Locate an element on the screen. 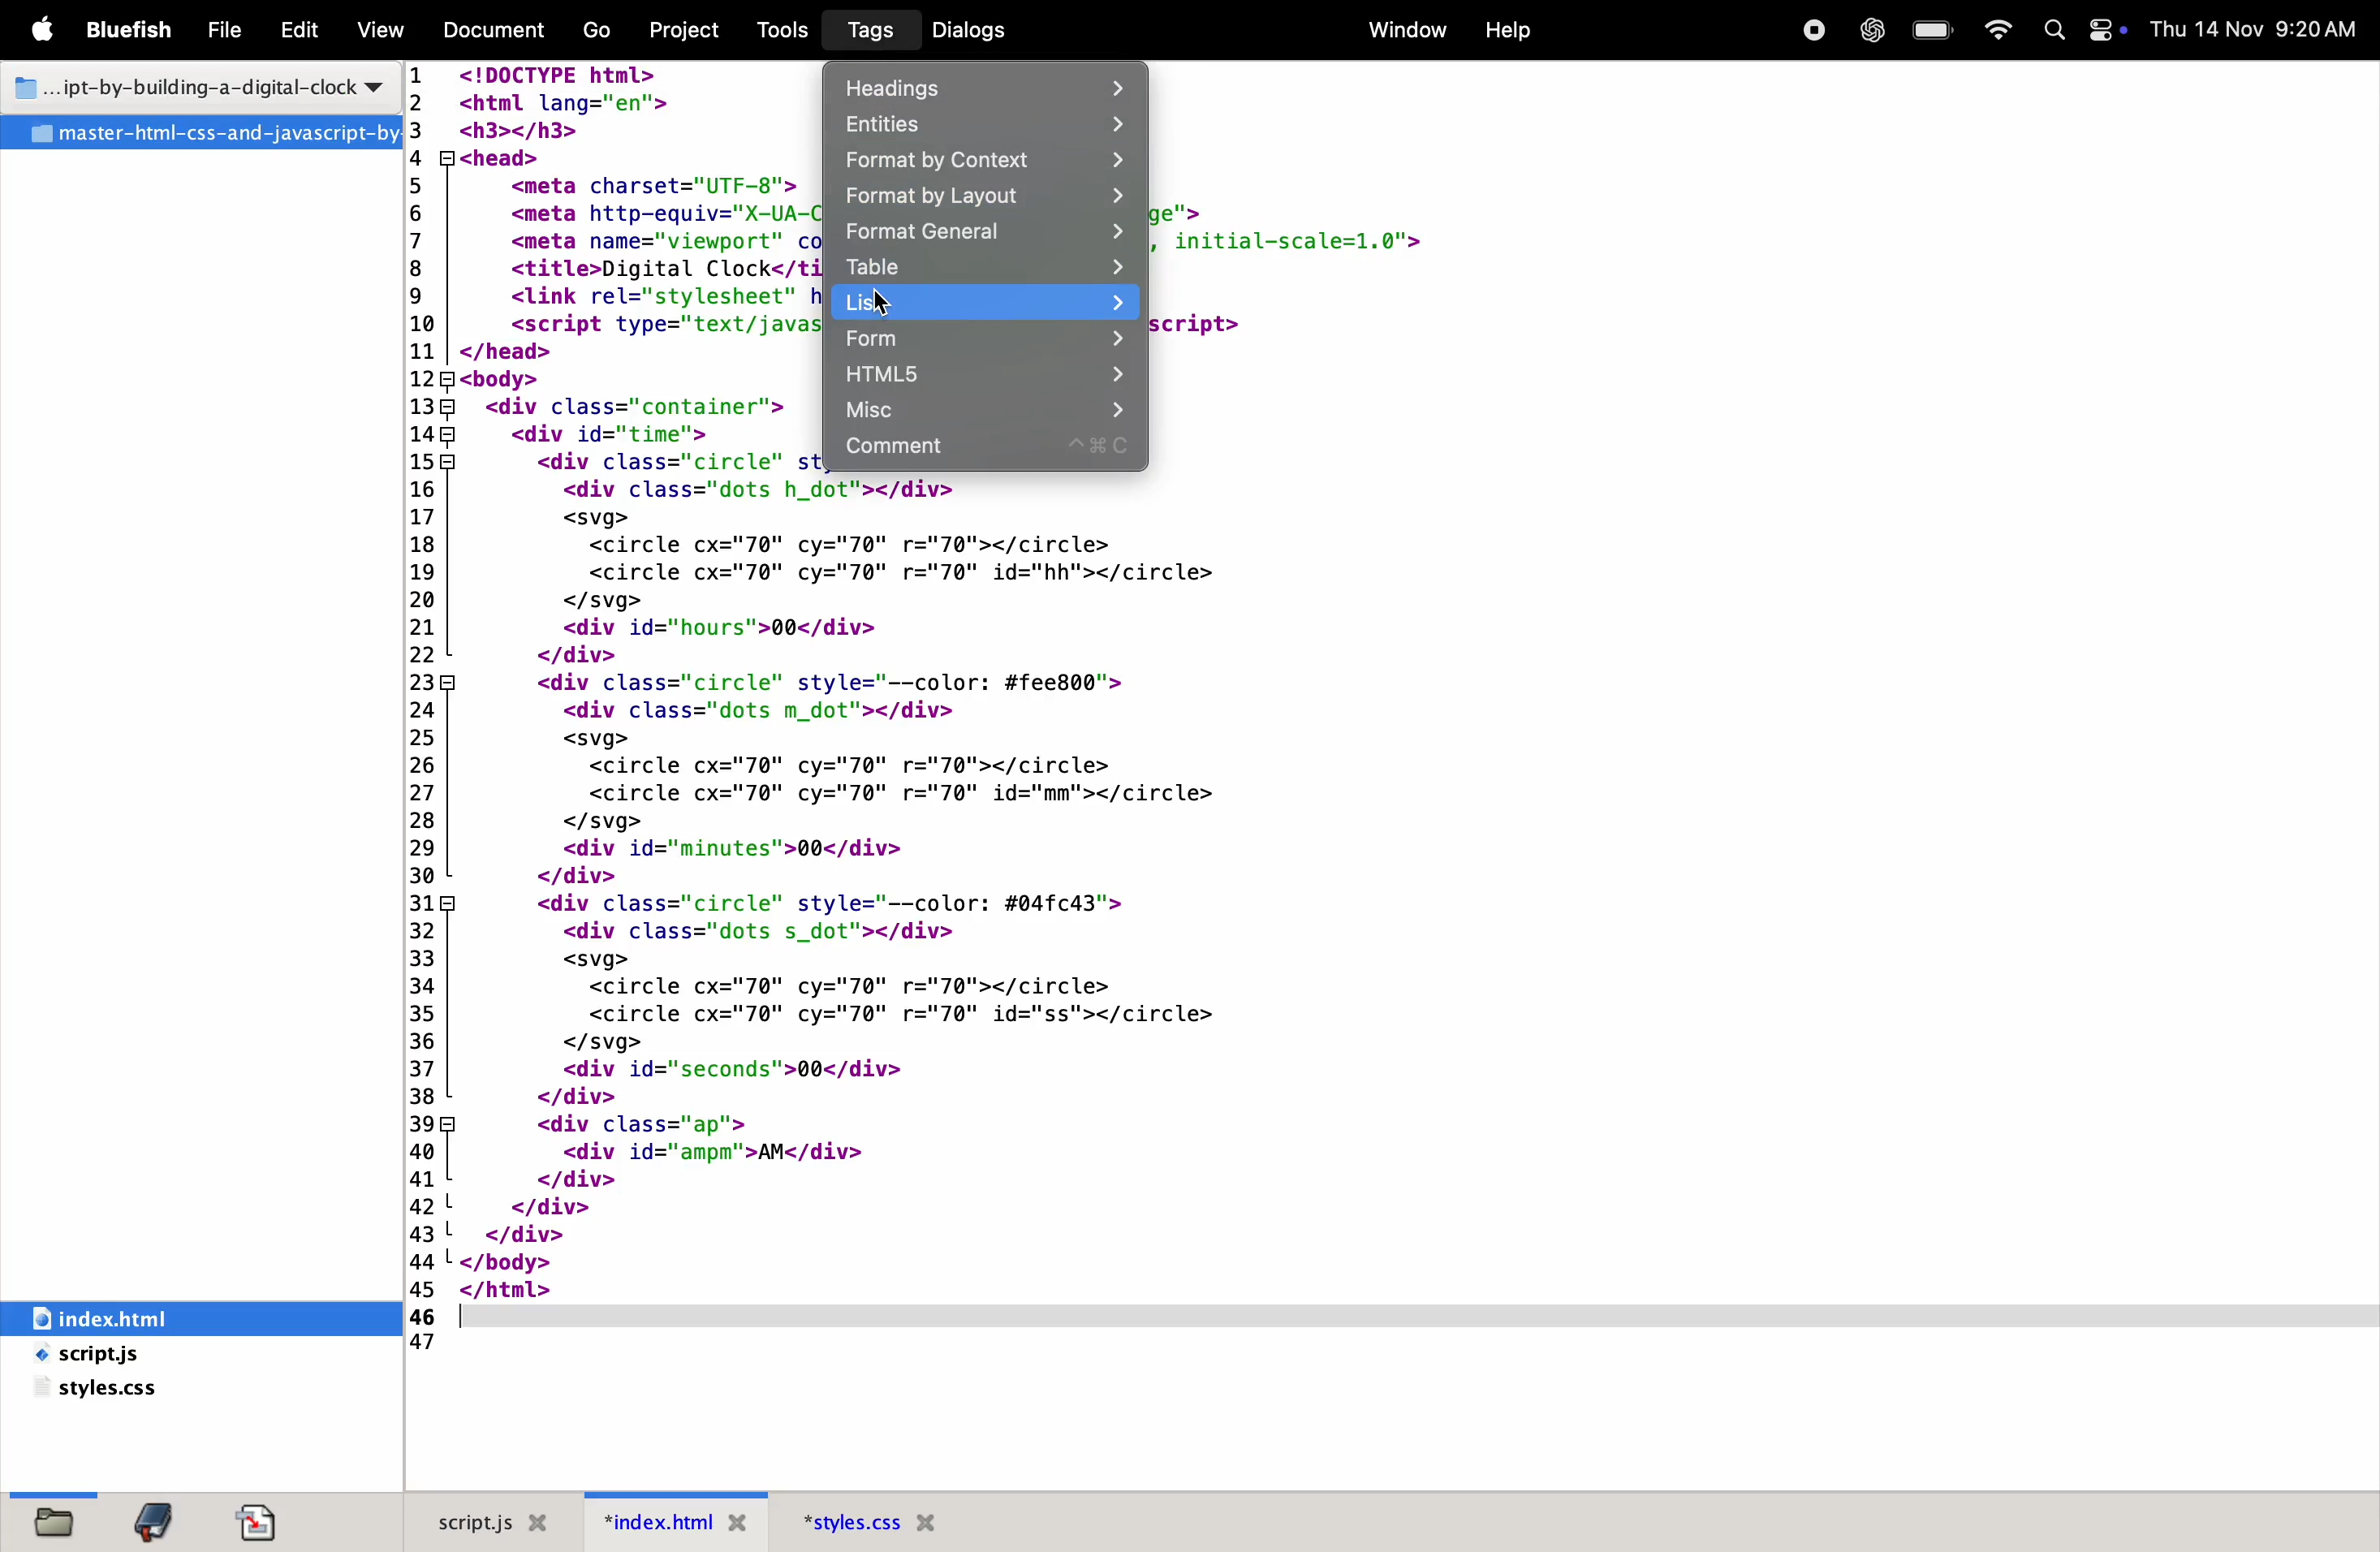  form is located at coordinates (985, 338).